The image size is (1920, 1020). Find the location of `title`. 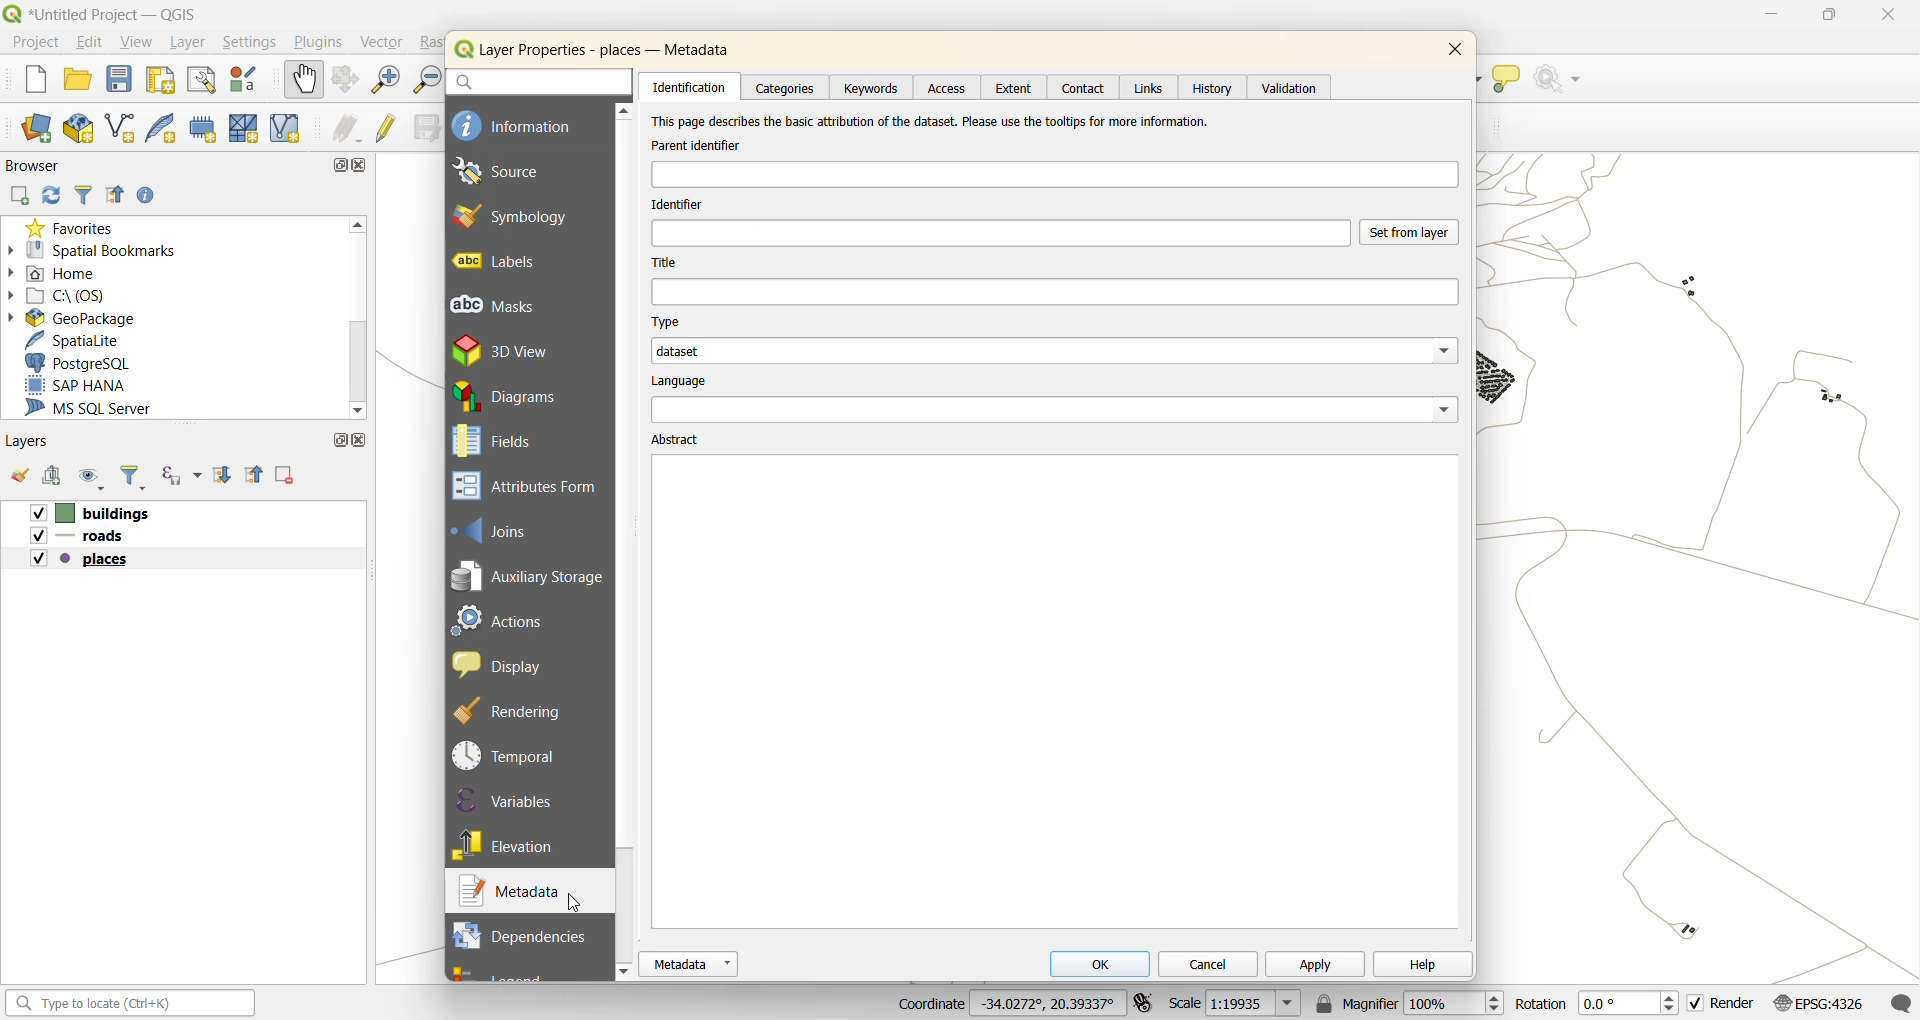

title is located at coordinates (1048, 291).